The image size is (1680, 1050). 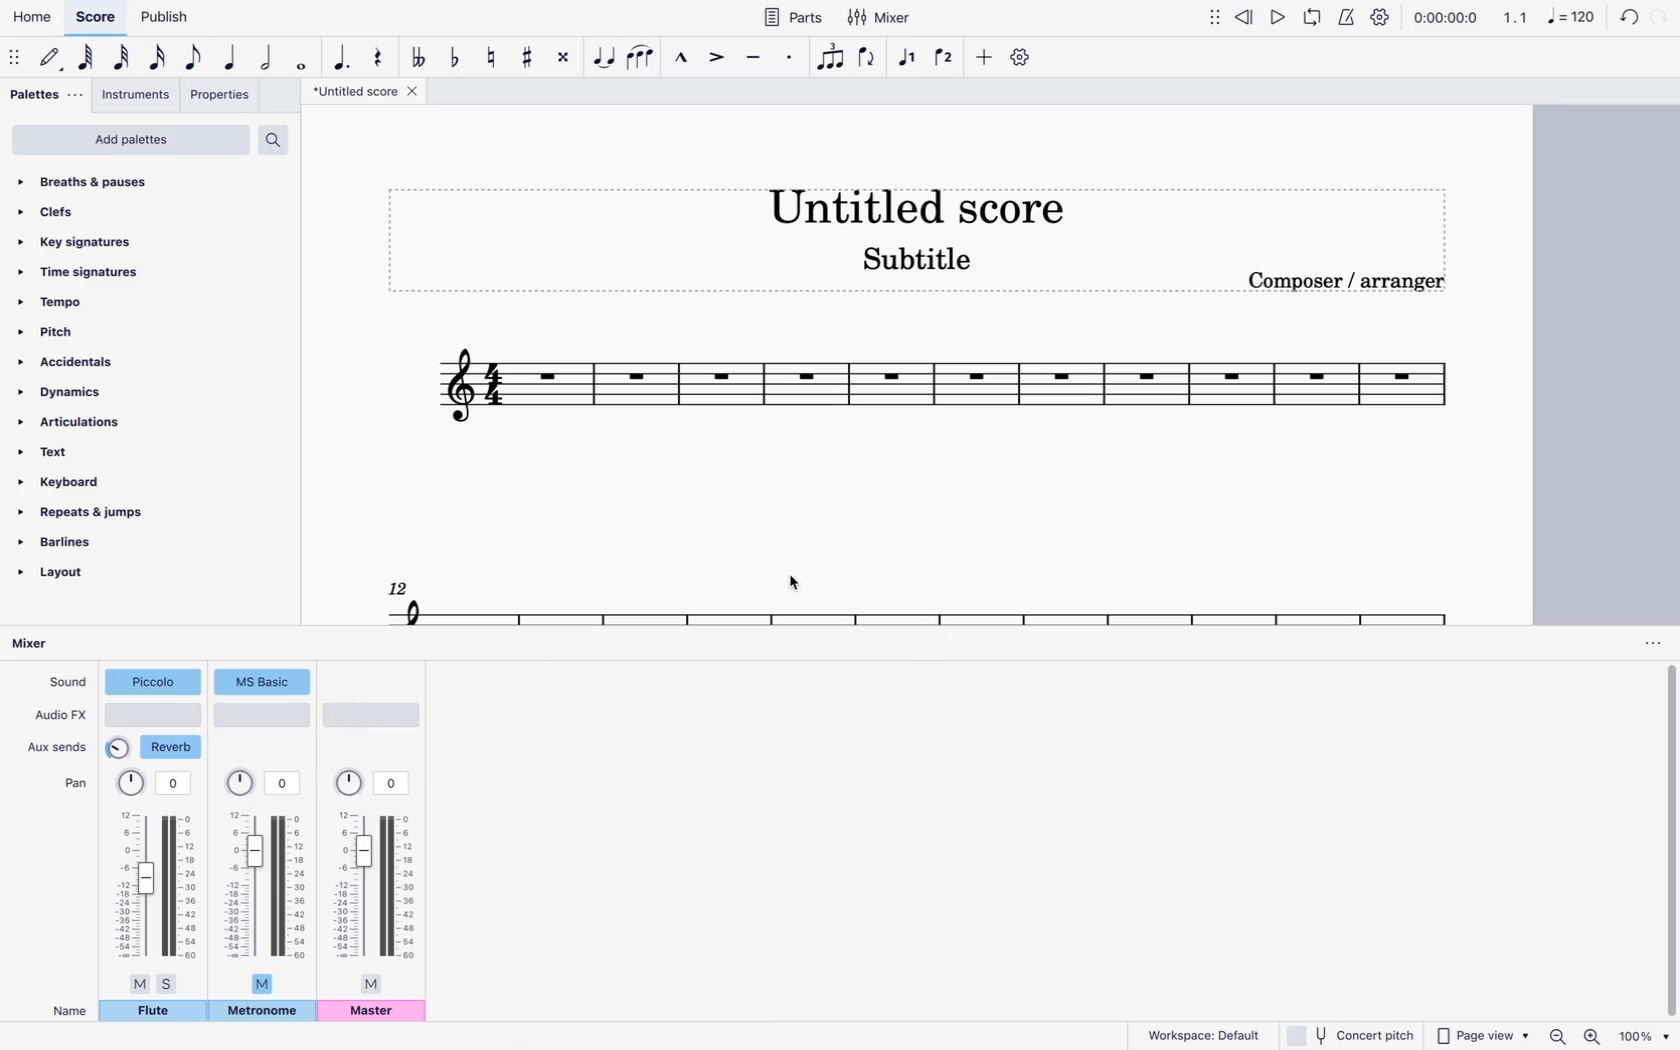 I want to click on toggle flat, so click(x=455, y=56).